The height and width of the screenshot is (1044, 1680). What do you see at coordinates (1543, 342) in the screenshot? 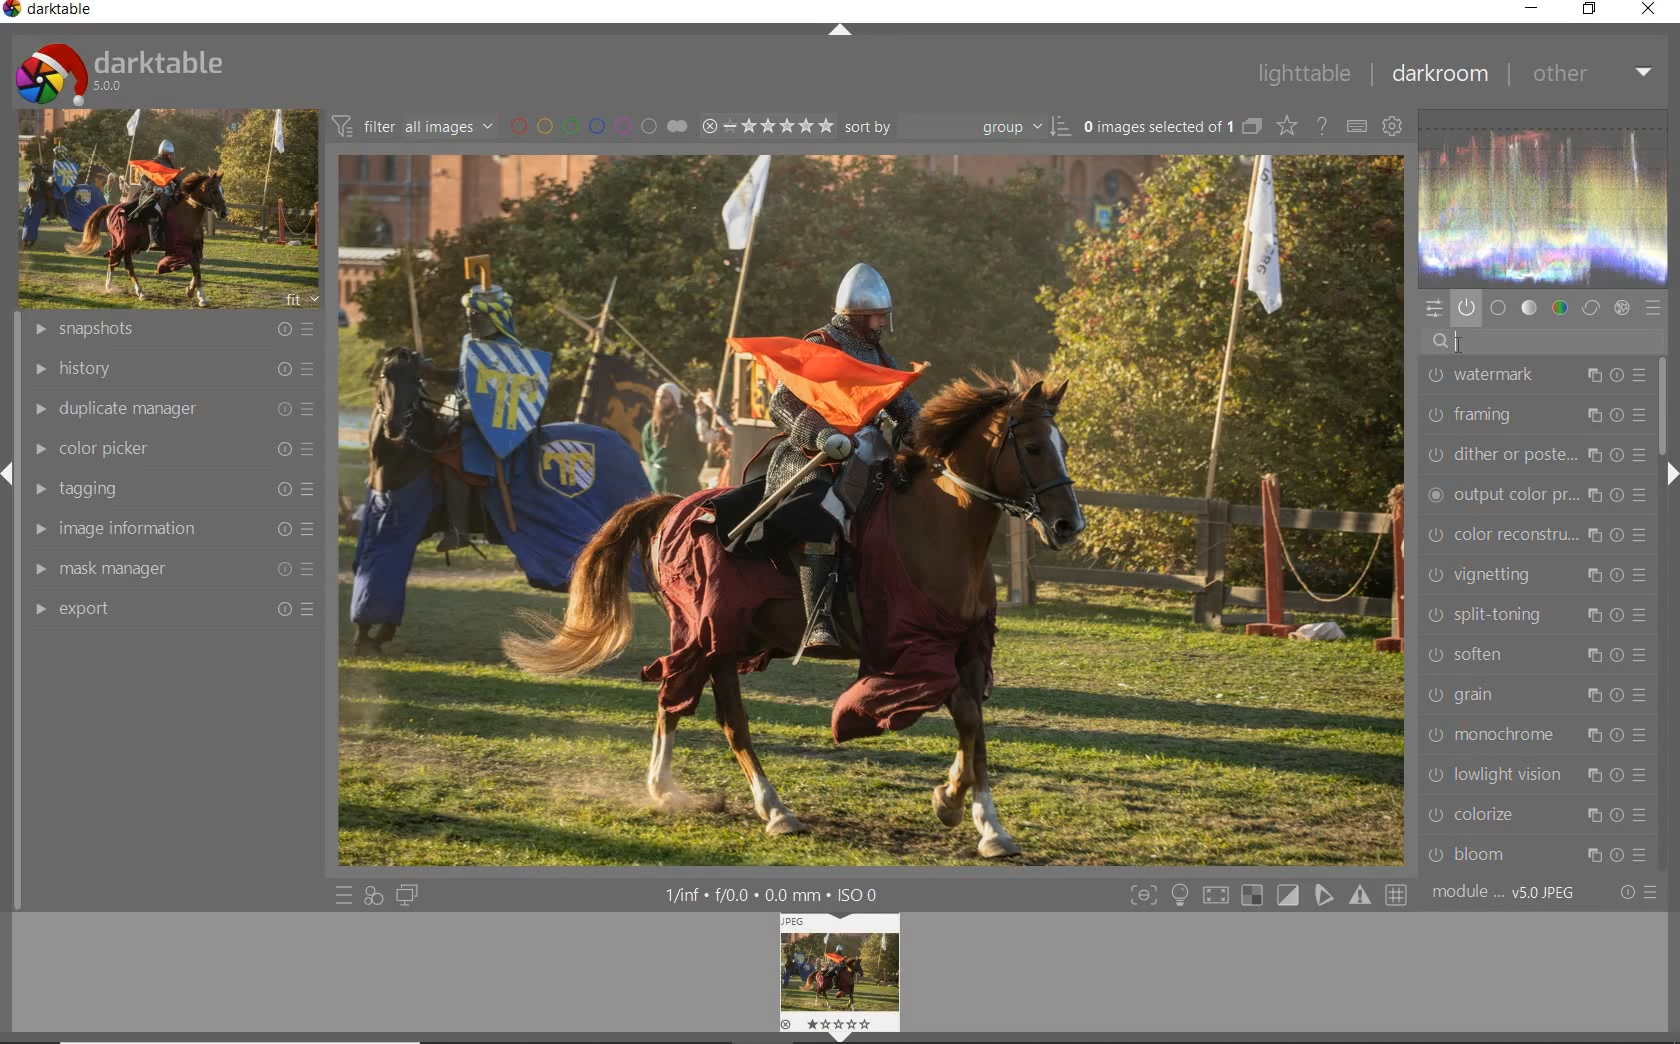
I see `search modules` at bounding box center [1543, 342].